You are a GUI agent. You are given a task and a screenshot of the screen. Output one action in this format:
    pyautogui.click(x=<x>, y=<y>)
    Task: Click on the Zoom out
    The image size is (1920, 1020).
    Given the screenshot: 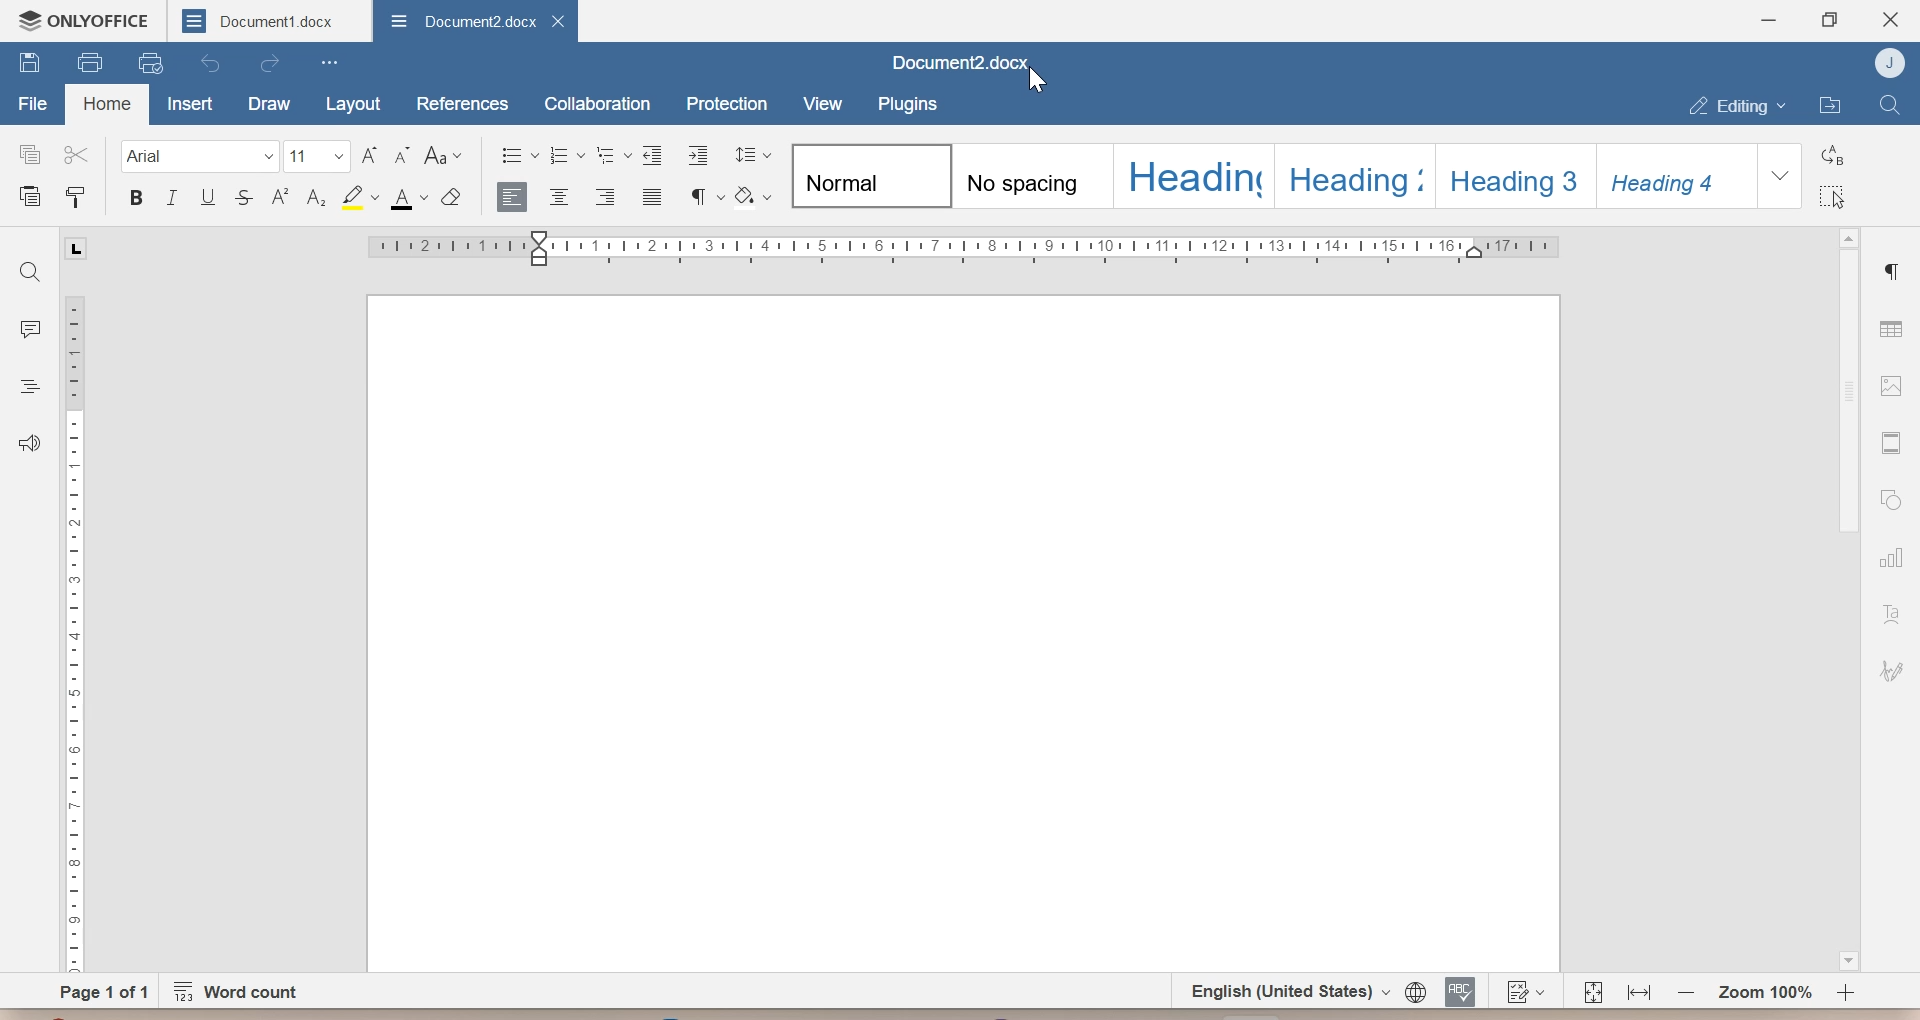 What is the action you would take?
    pyautogui.click(x=1638, y=991)
    